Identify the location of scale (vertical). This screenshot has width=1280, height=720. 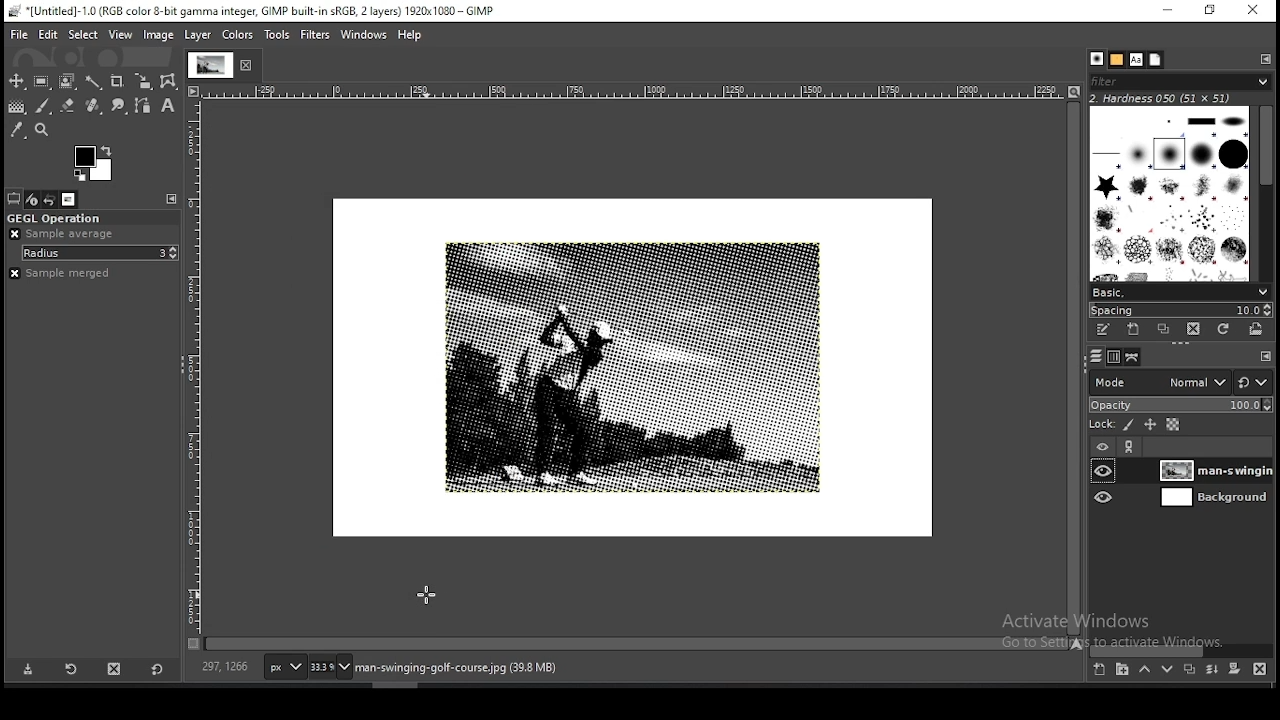
(195, 367).